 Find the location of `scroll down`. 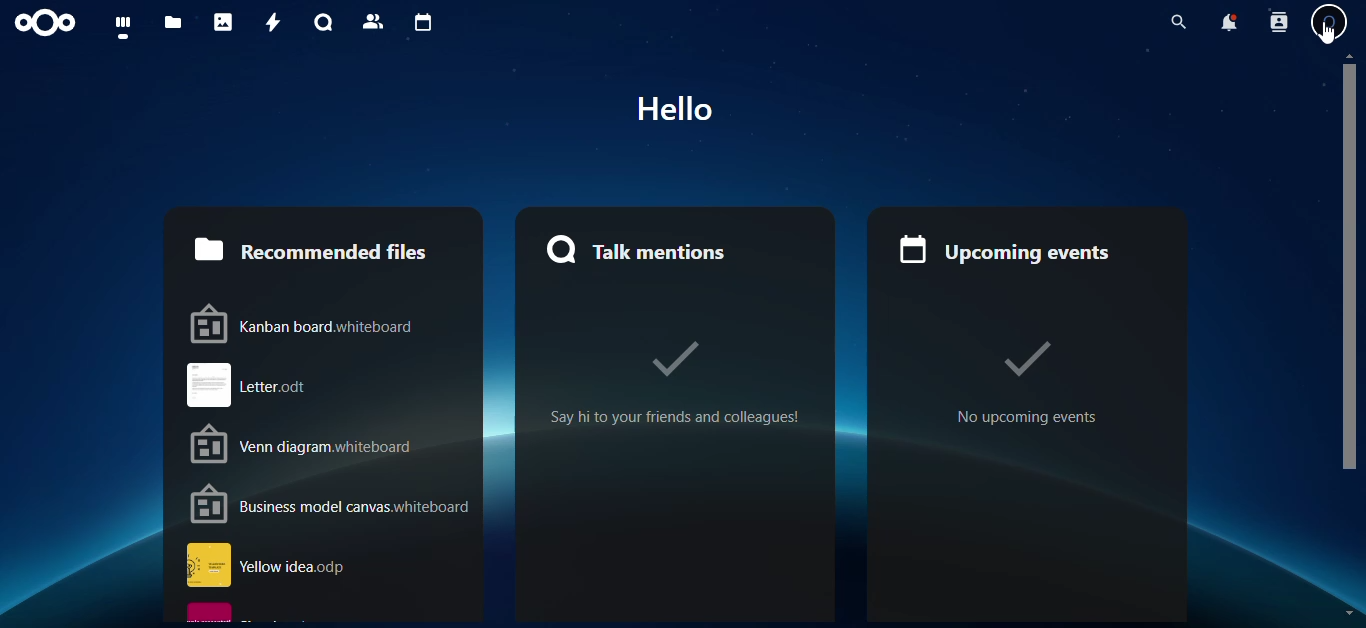

scroll down is located at coordinates (1349, 613).